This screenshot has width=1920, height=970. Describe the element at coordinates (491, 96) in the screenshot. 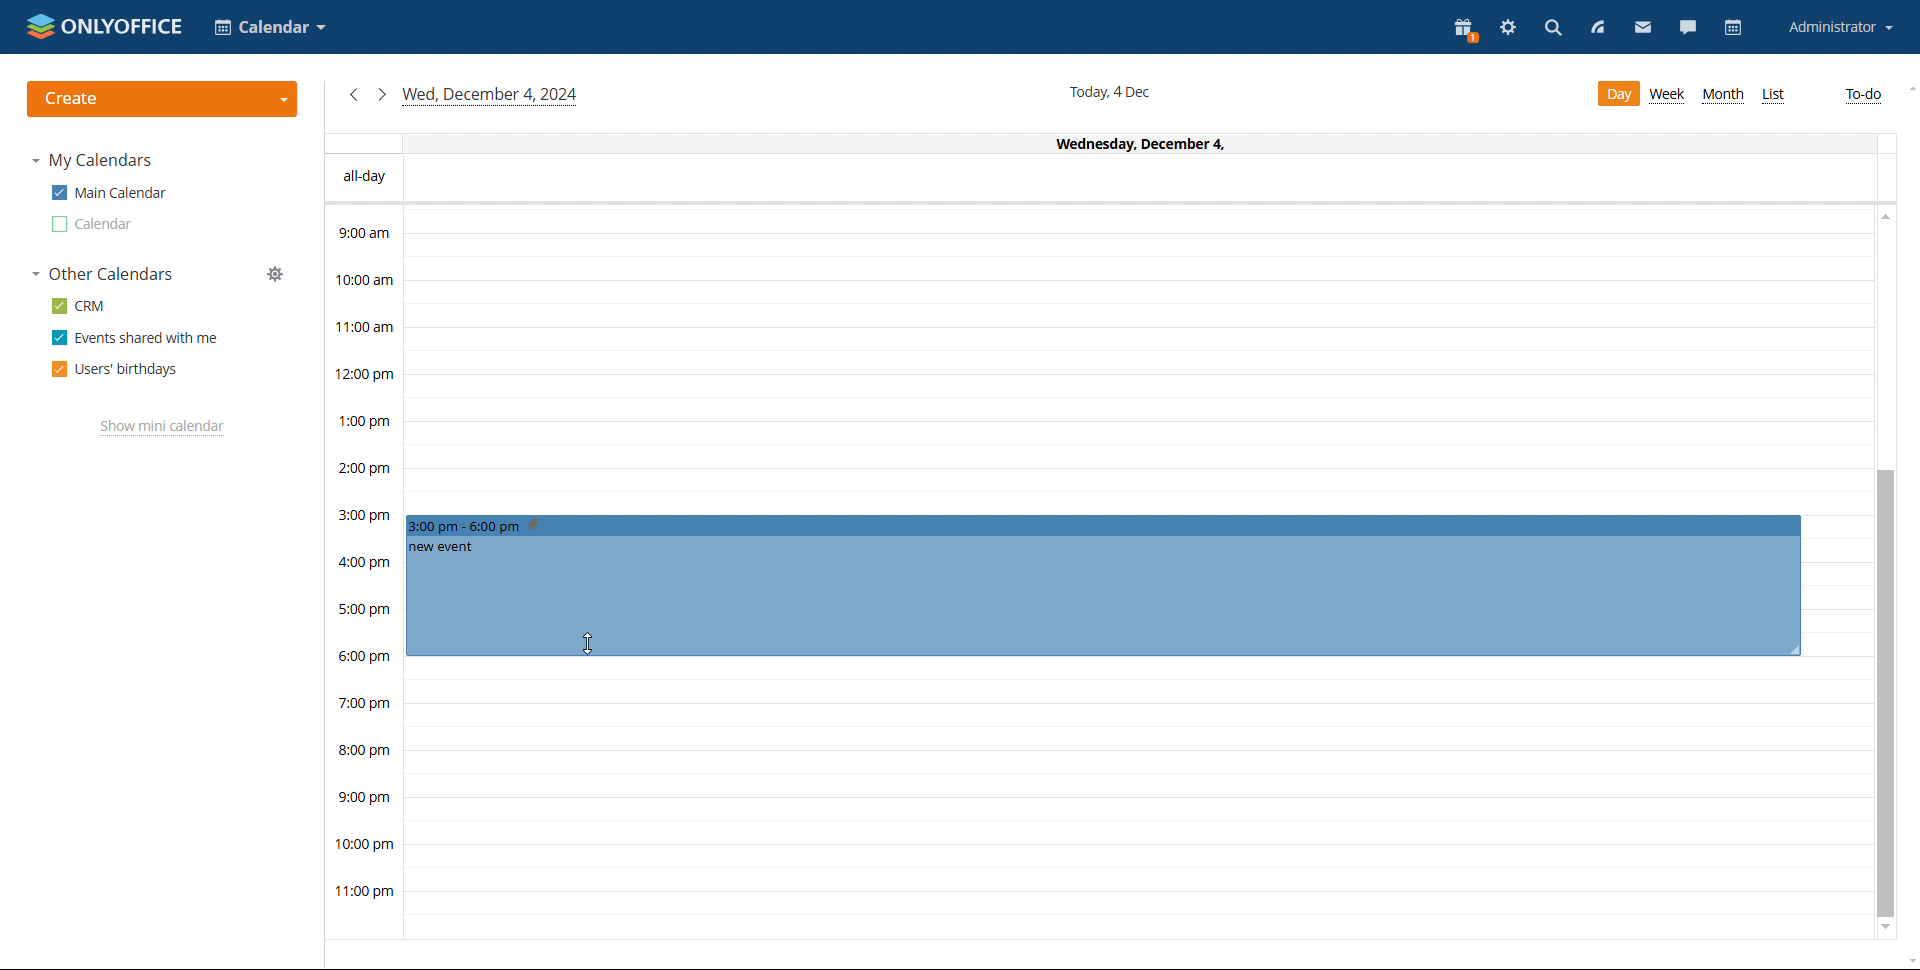

I see `today` at that location.